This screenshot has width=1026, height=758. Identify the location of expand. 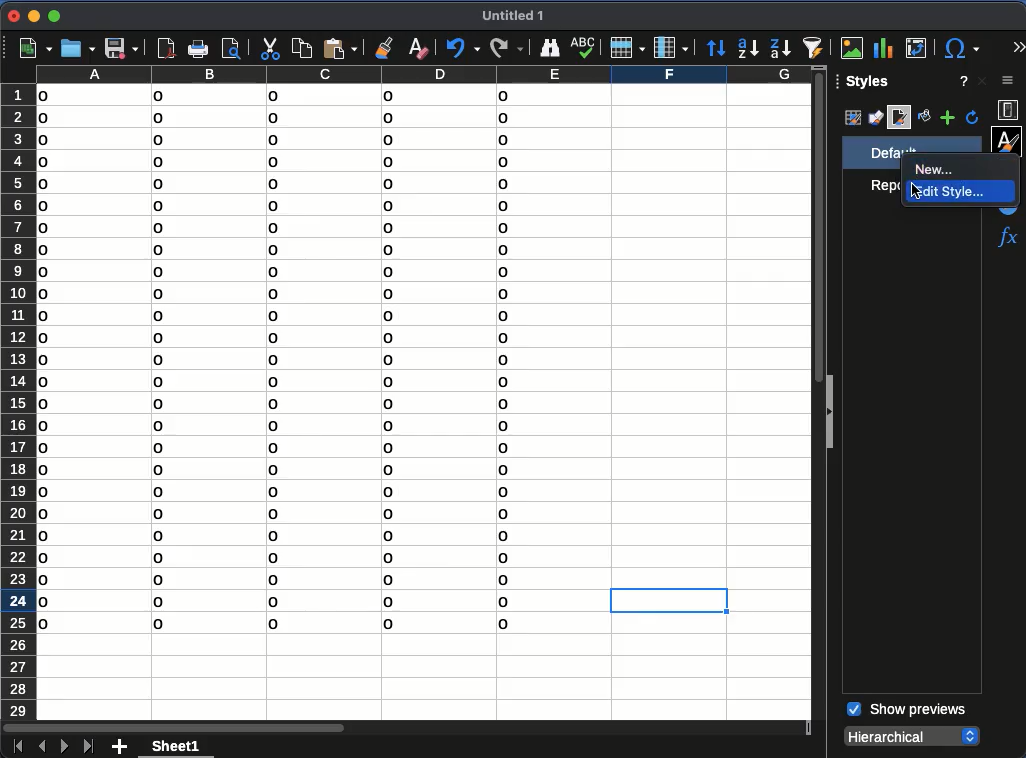
(1016, 45).